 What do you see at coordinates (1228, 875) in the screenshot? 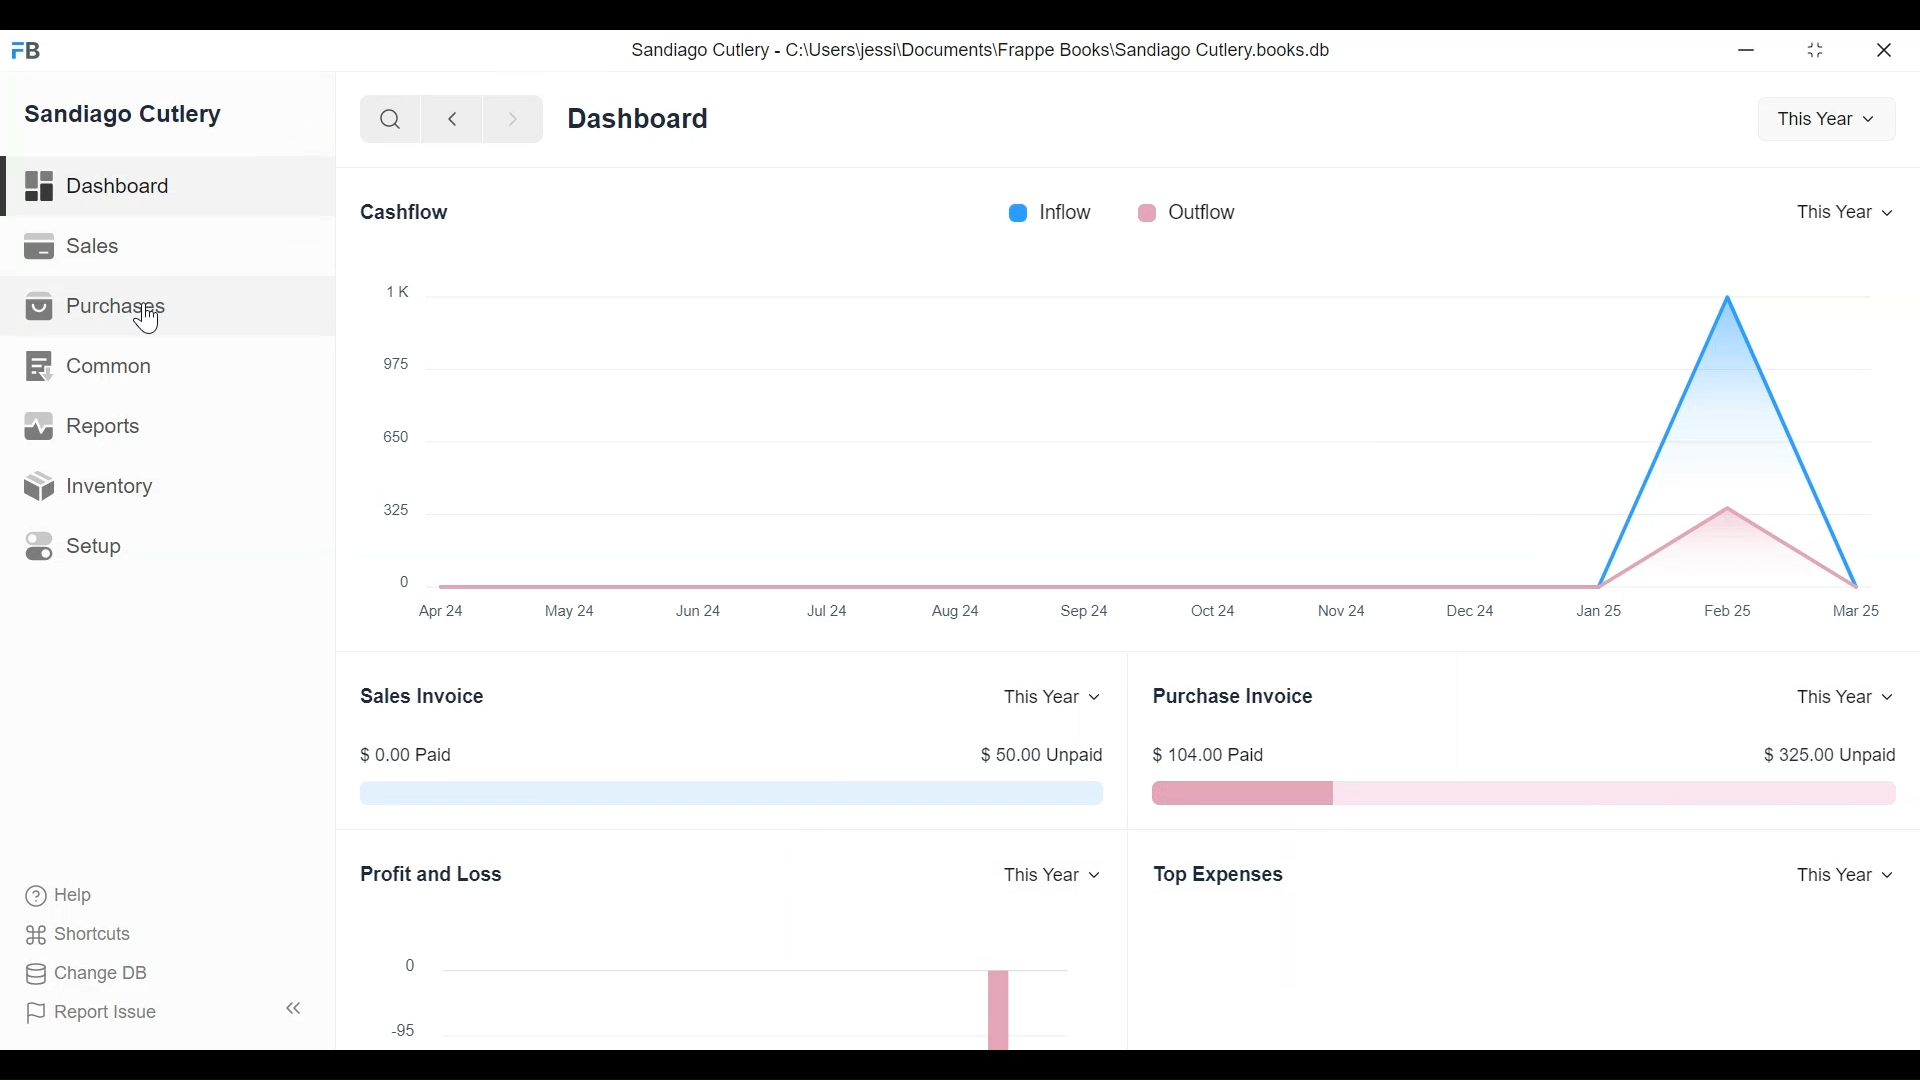
I see `Top Expenses` at bounding box center [1228, 875].